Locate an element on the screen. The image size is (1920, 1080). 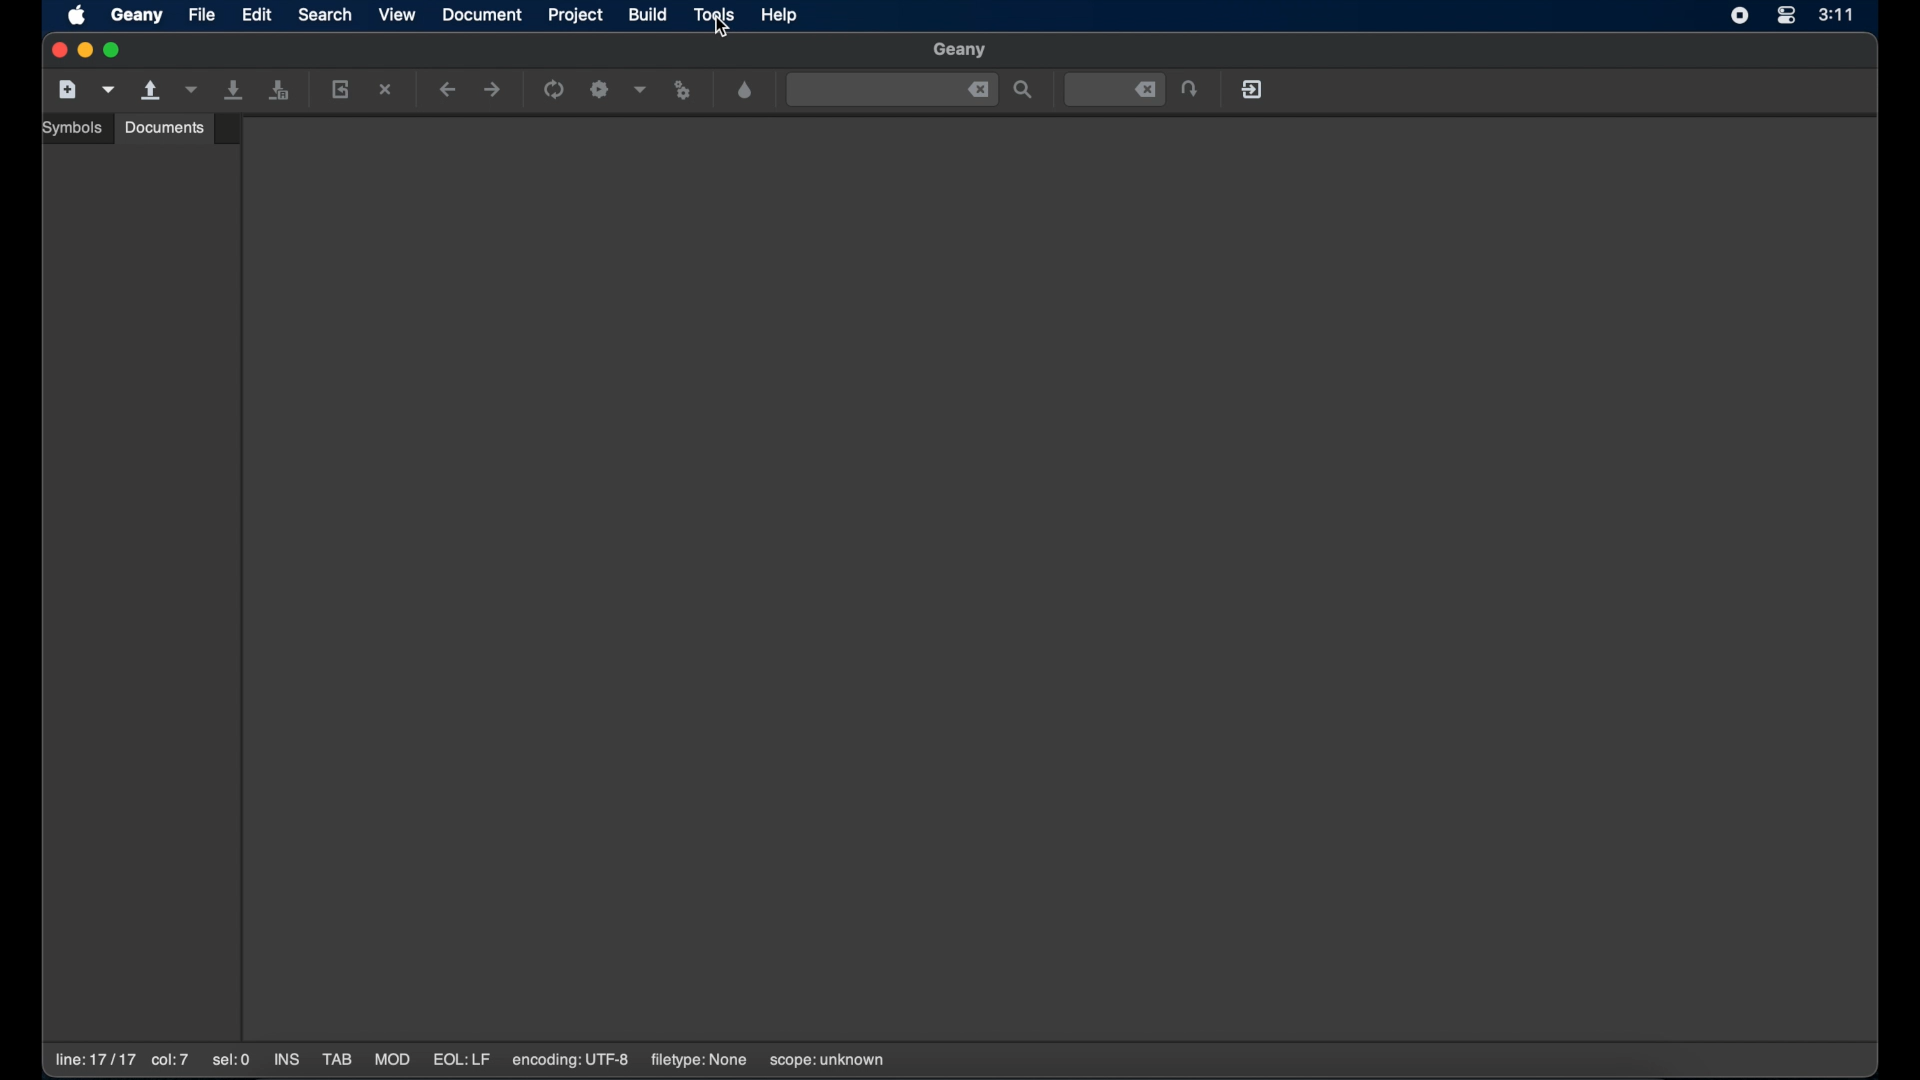
build the current file is located at coordinates (602, 91).